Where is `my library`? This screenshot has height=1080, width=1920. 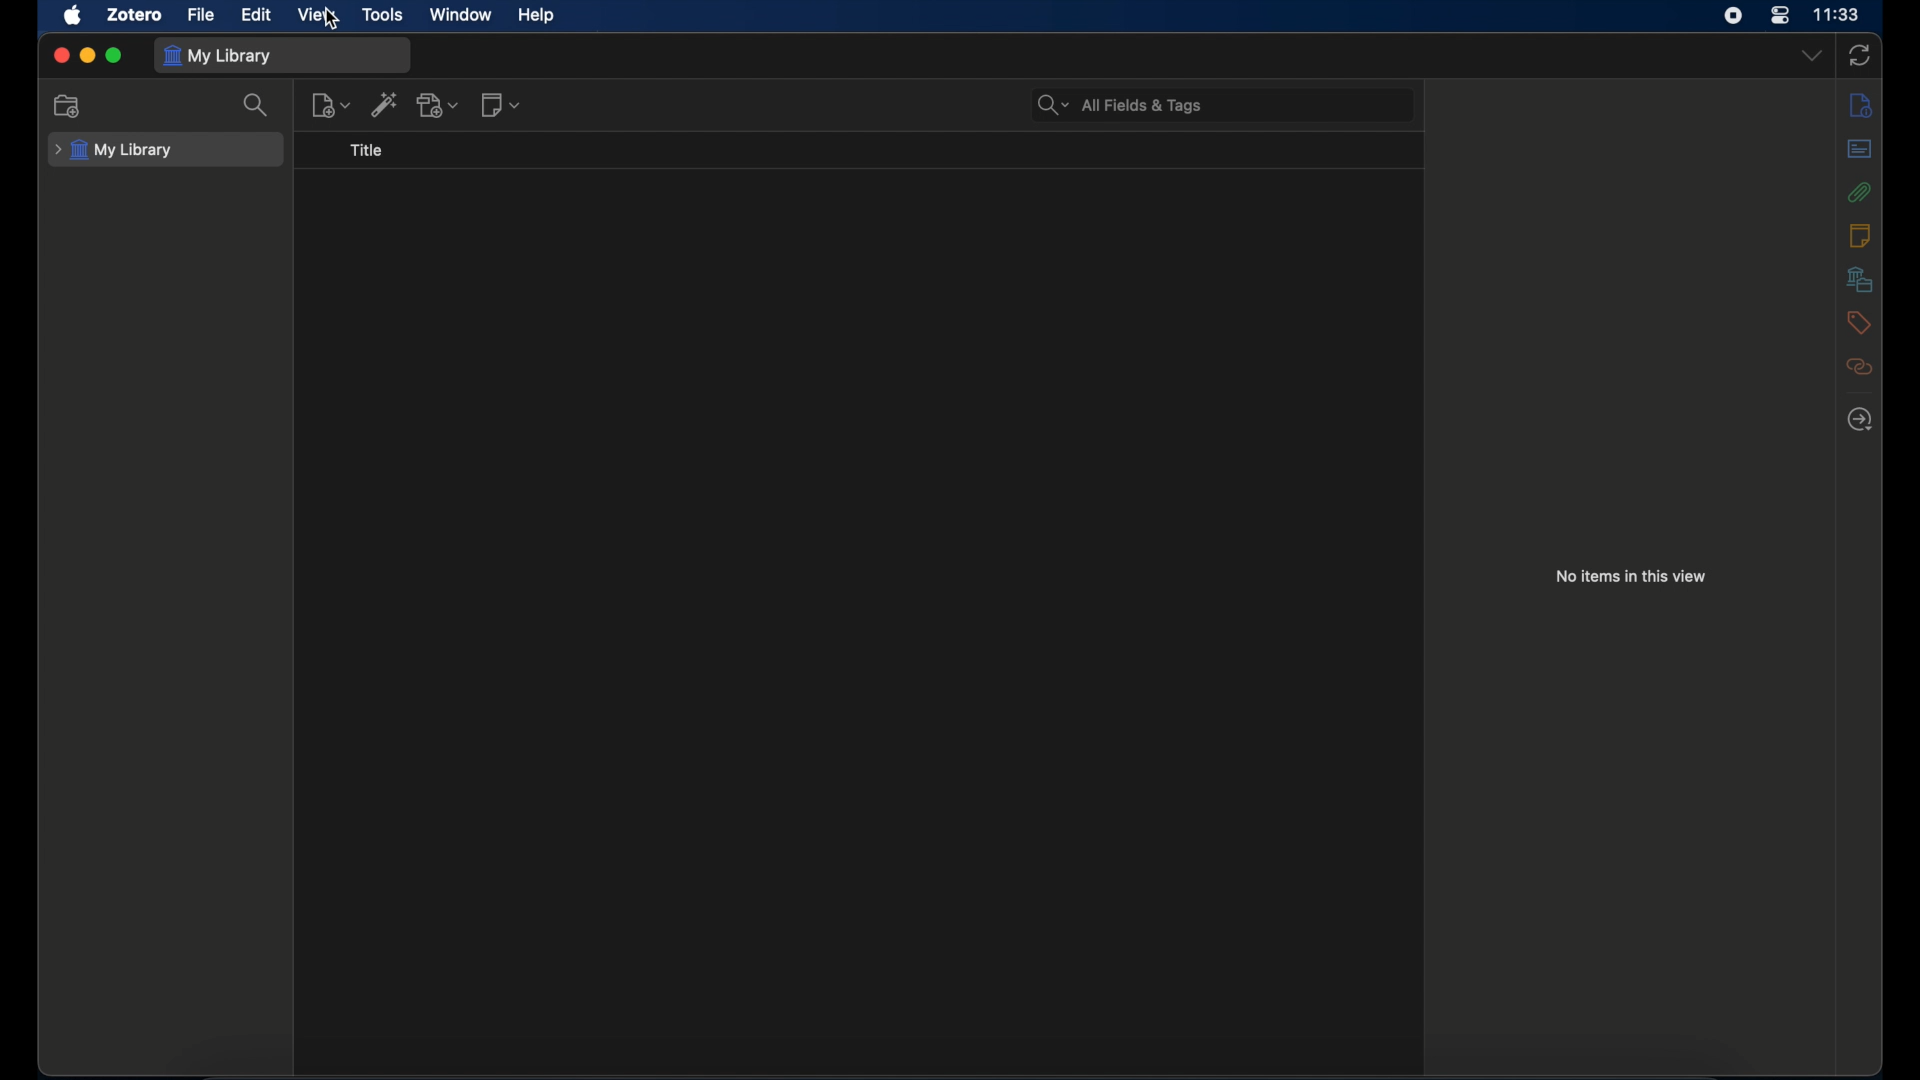
my library is located at coordinates (218, 56).